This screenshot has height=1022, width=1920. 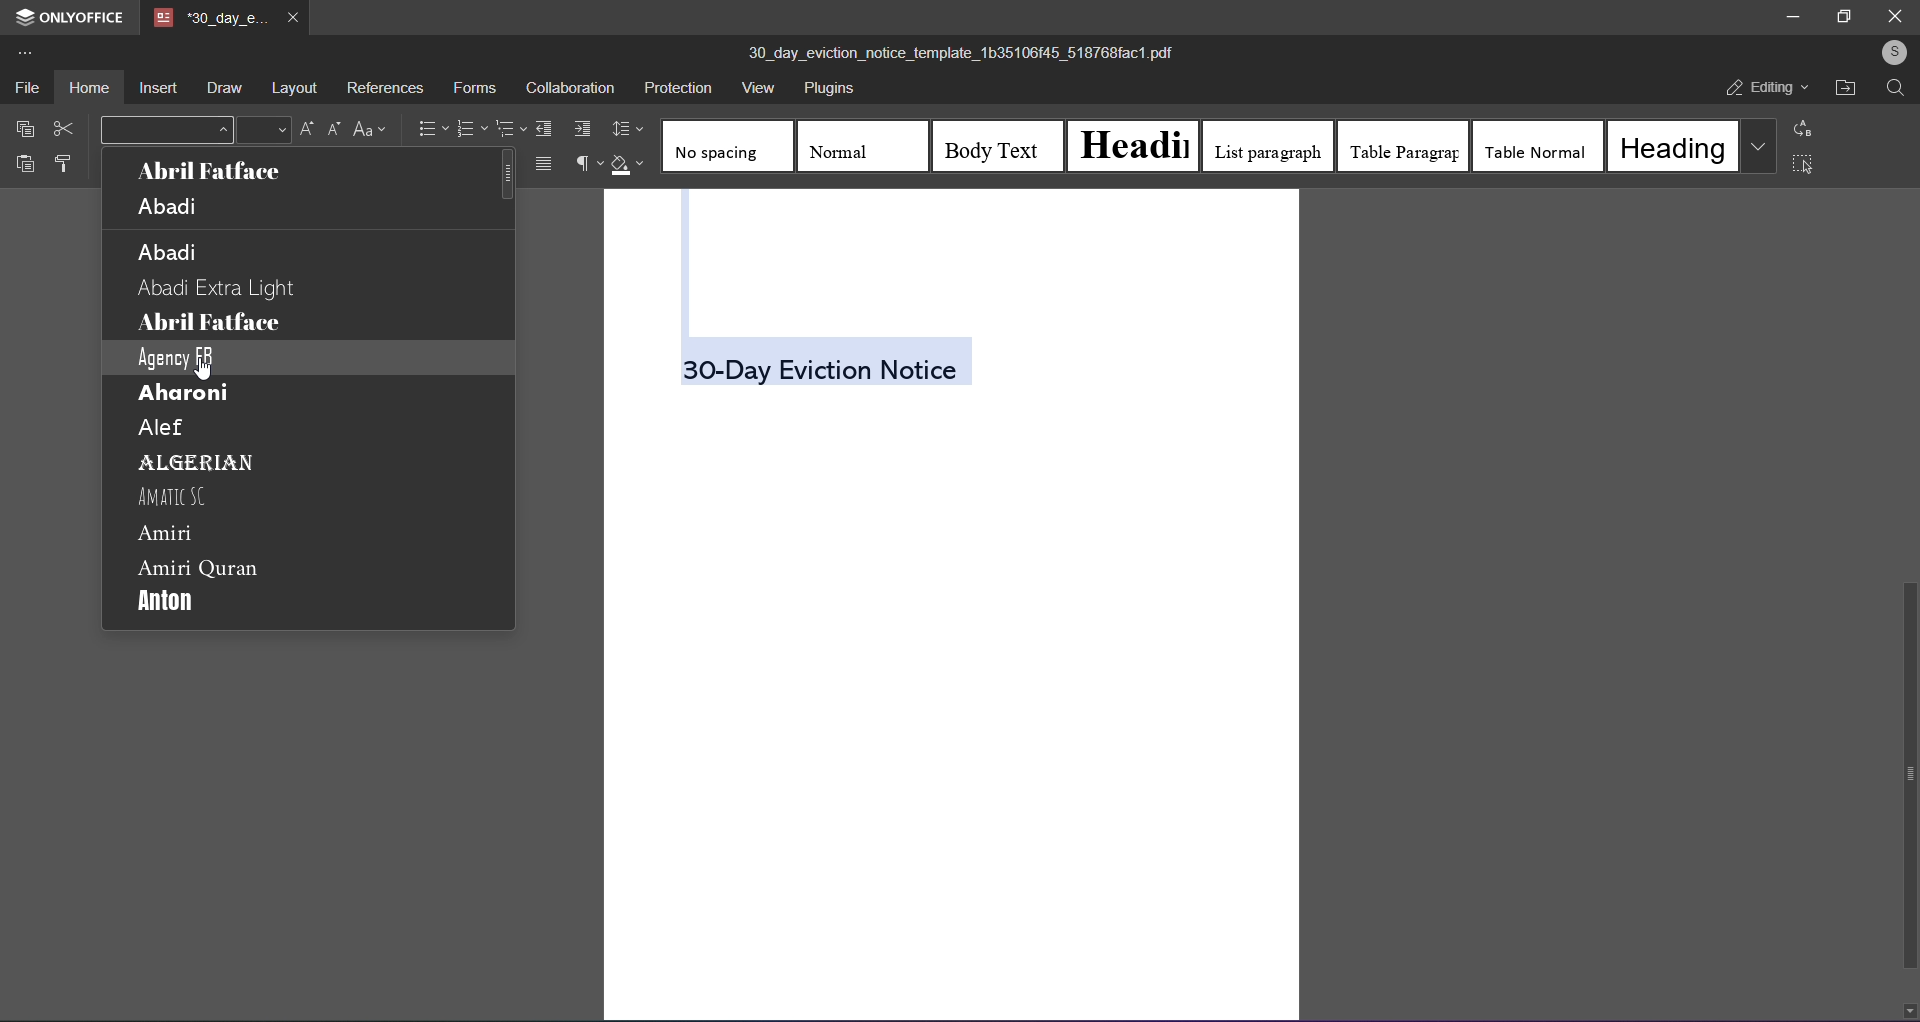 I want to click on no spacing, so click(x=726, y=149).